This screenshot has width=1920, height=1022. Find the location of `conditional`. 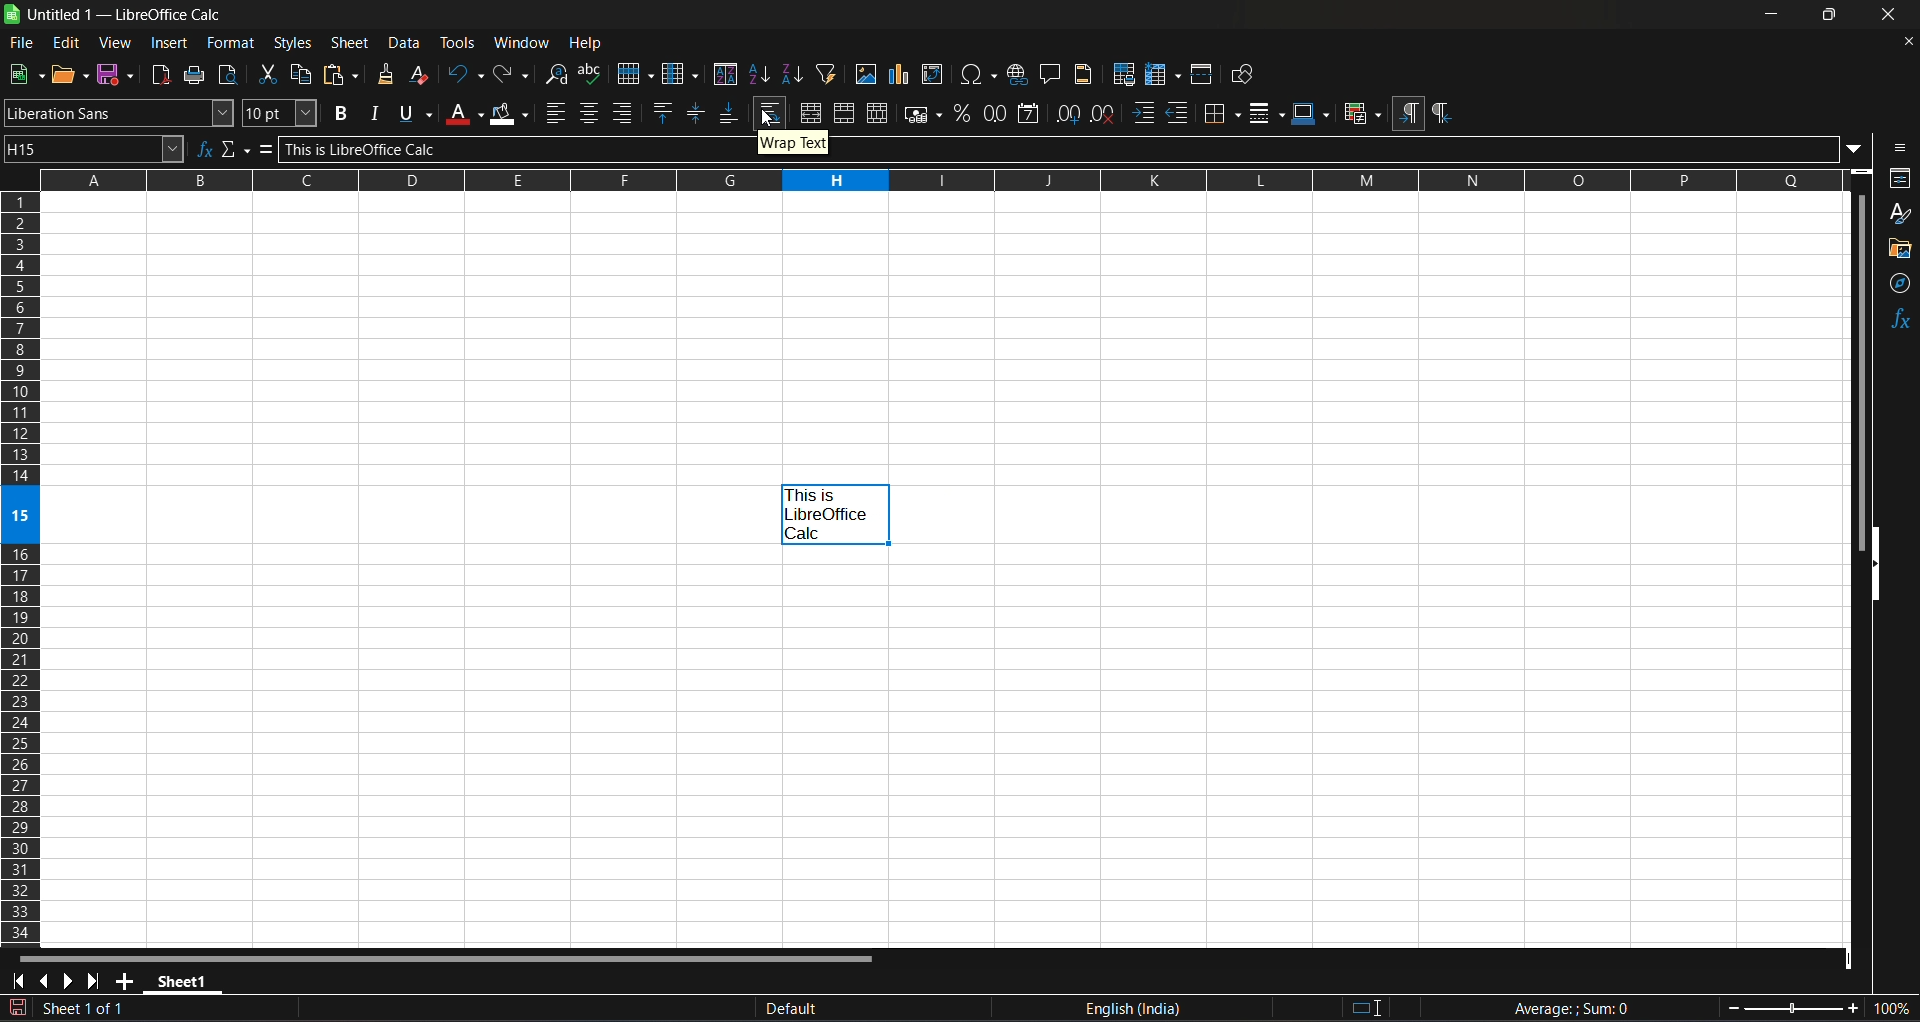

conditional is located at coordinates (1364, 112).